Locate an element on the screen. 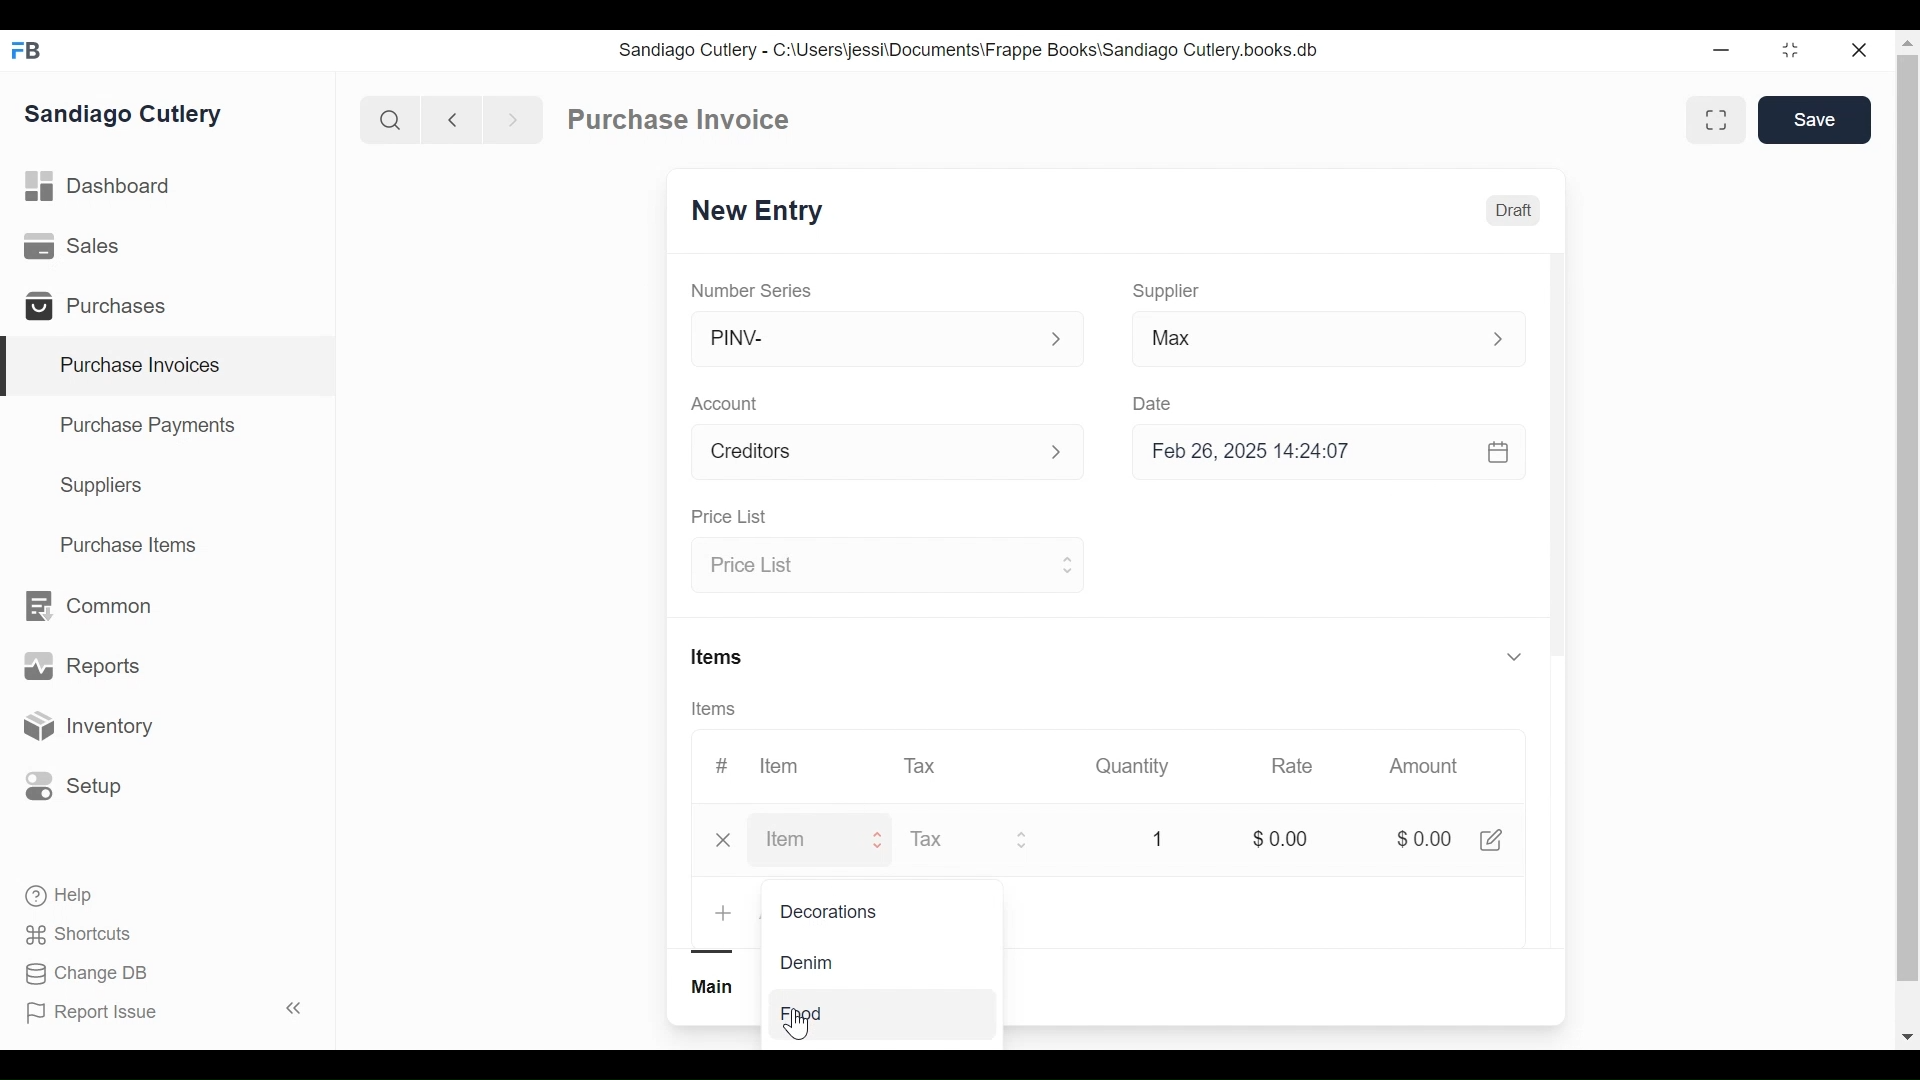  Setup is located at coordinates (74, 785).